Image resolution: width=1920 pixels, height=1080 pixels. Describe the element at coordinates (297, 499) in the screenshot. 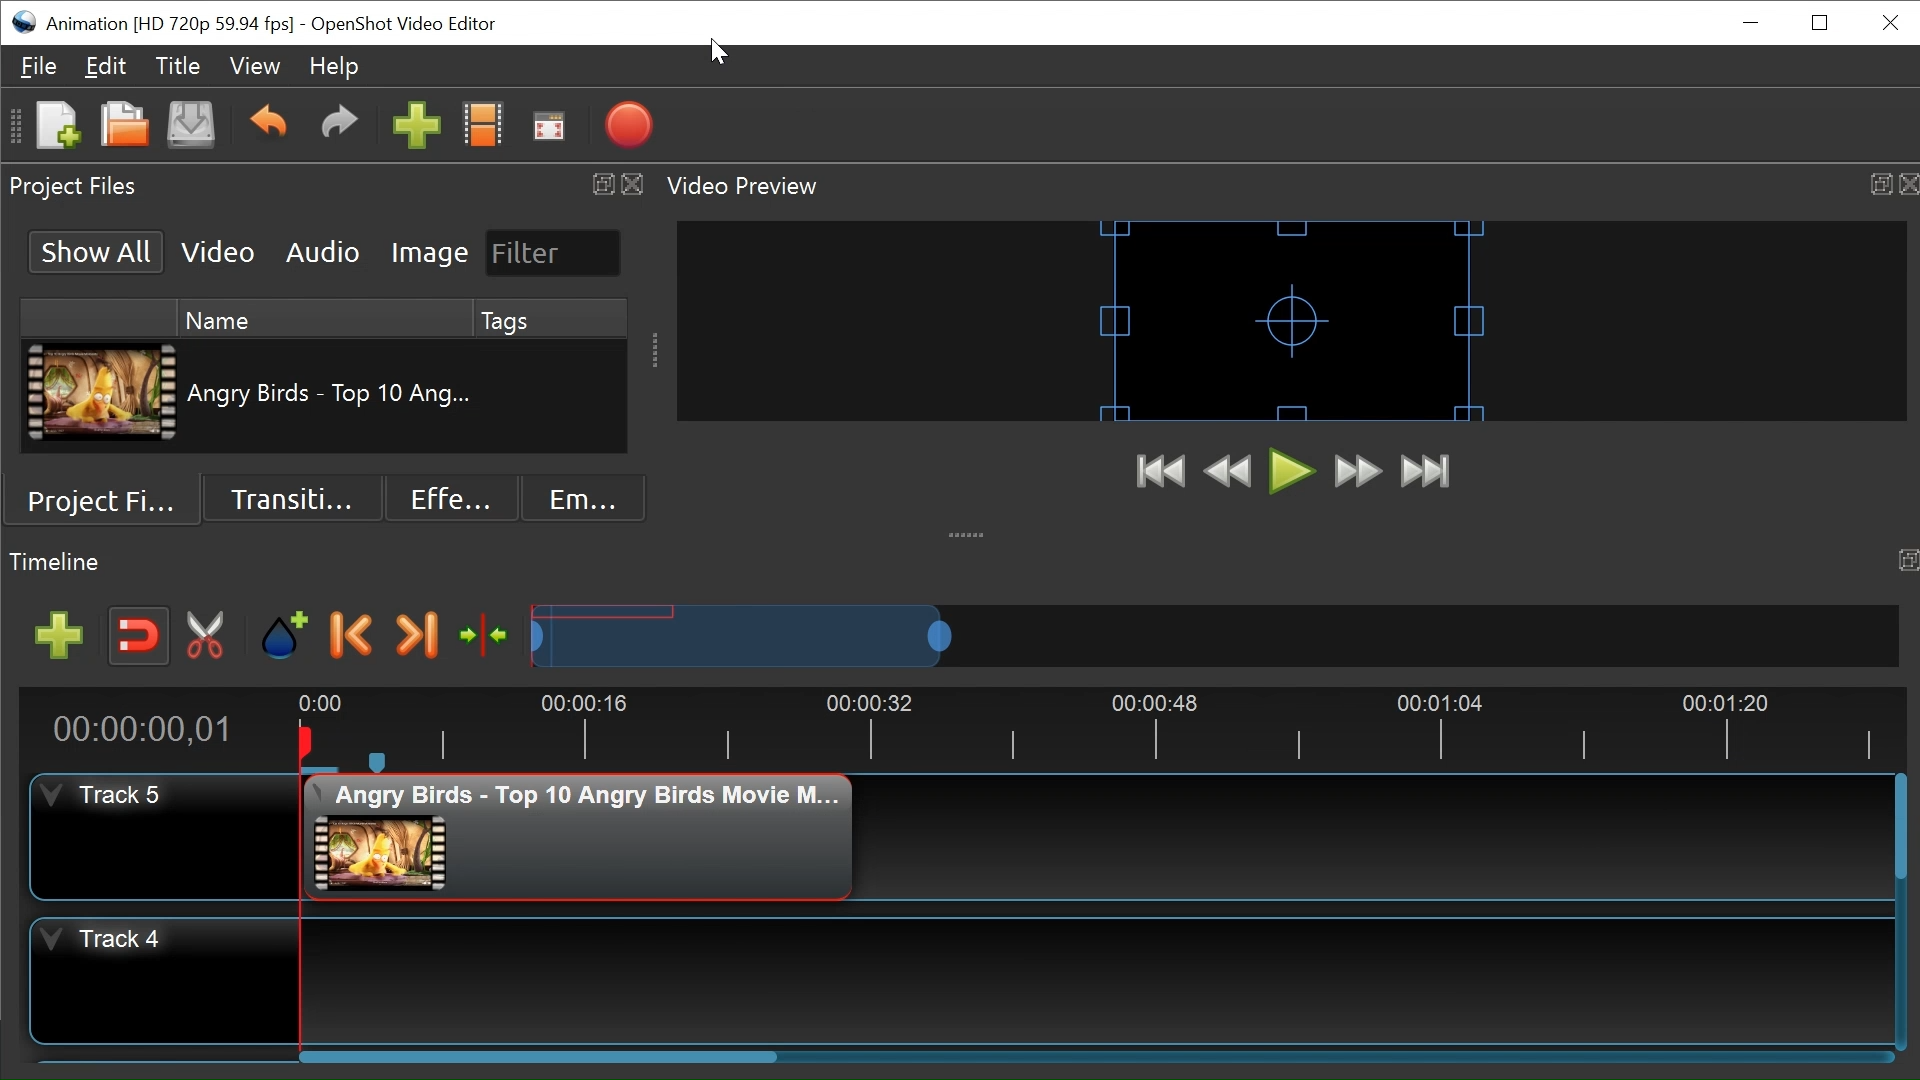

I see `Transition` at that location.